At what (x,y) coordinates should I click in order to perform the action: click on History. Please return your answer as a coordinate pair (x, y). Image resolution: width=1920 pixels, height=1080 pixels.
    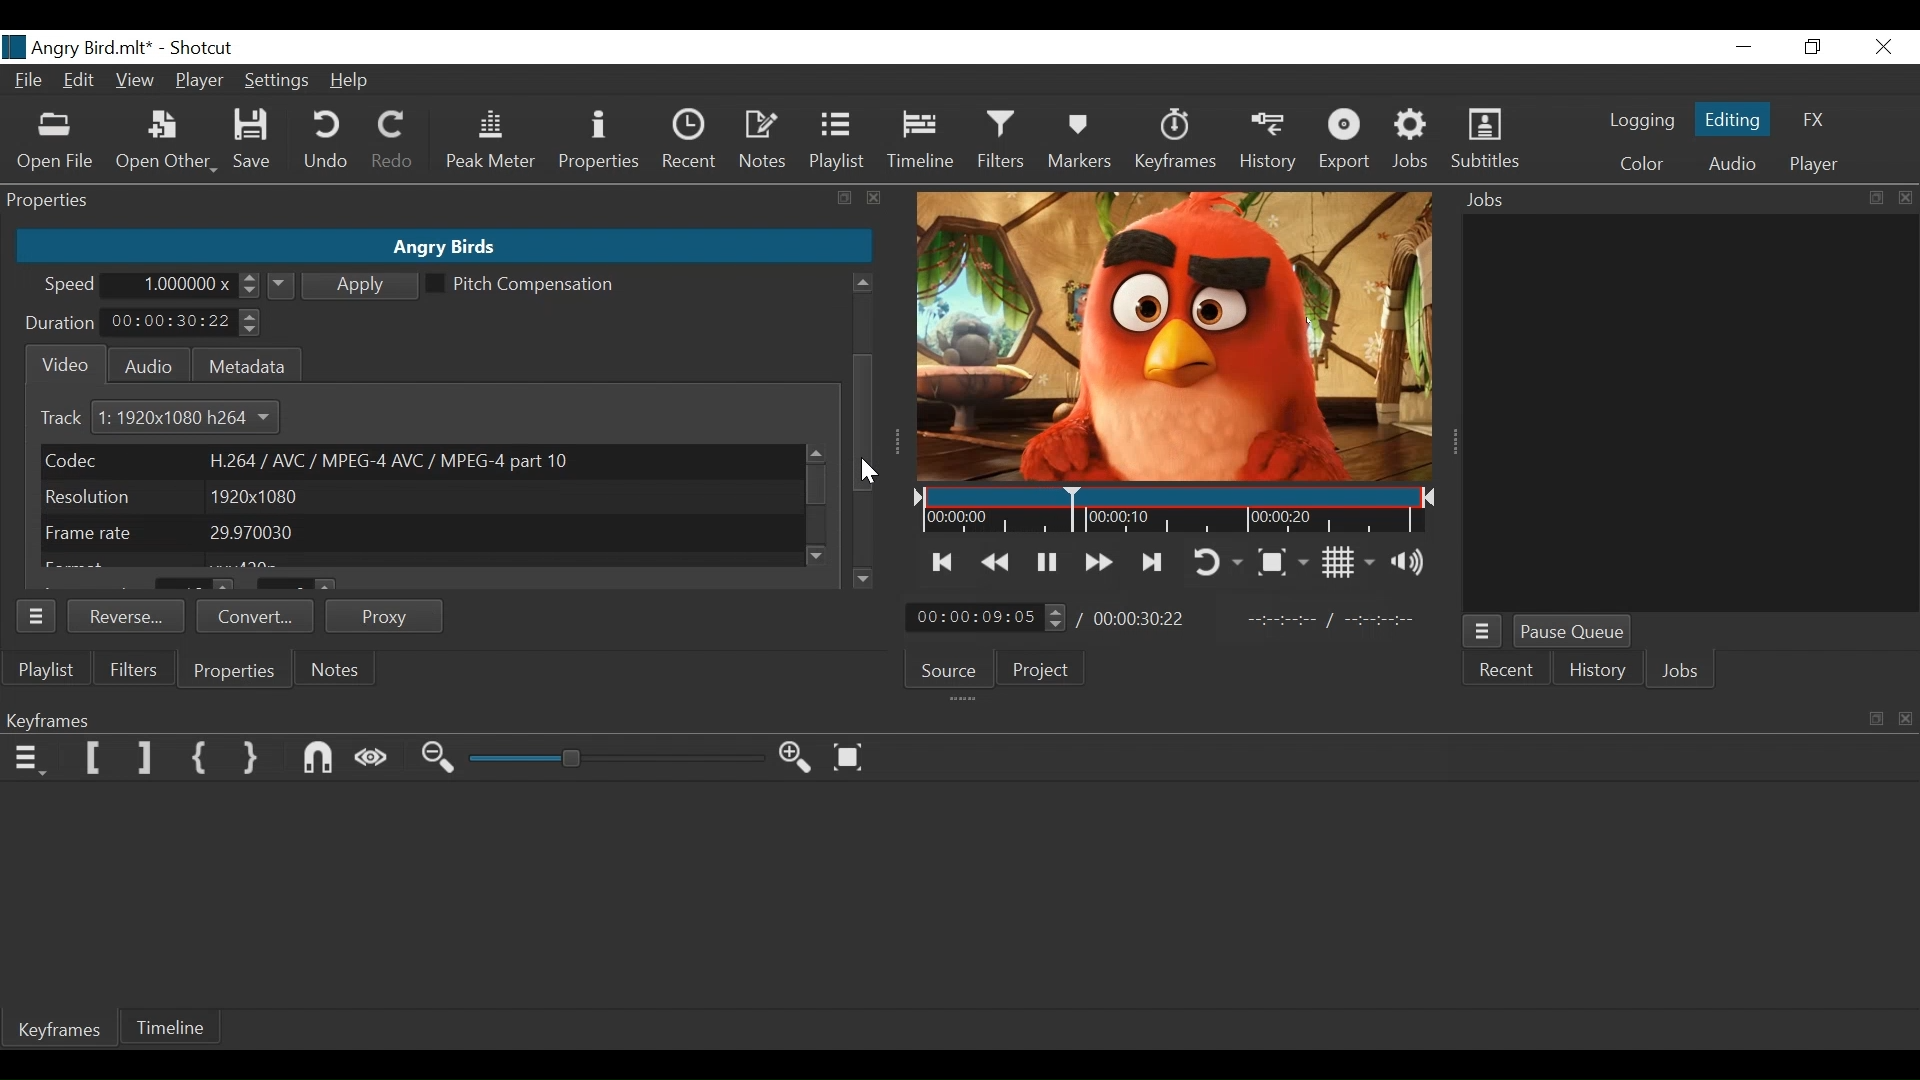
    Looking at the image, I should click on (1594, 672).